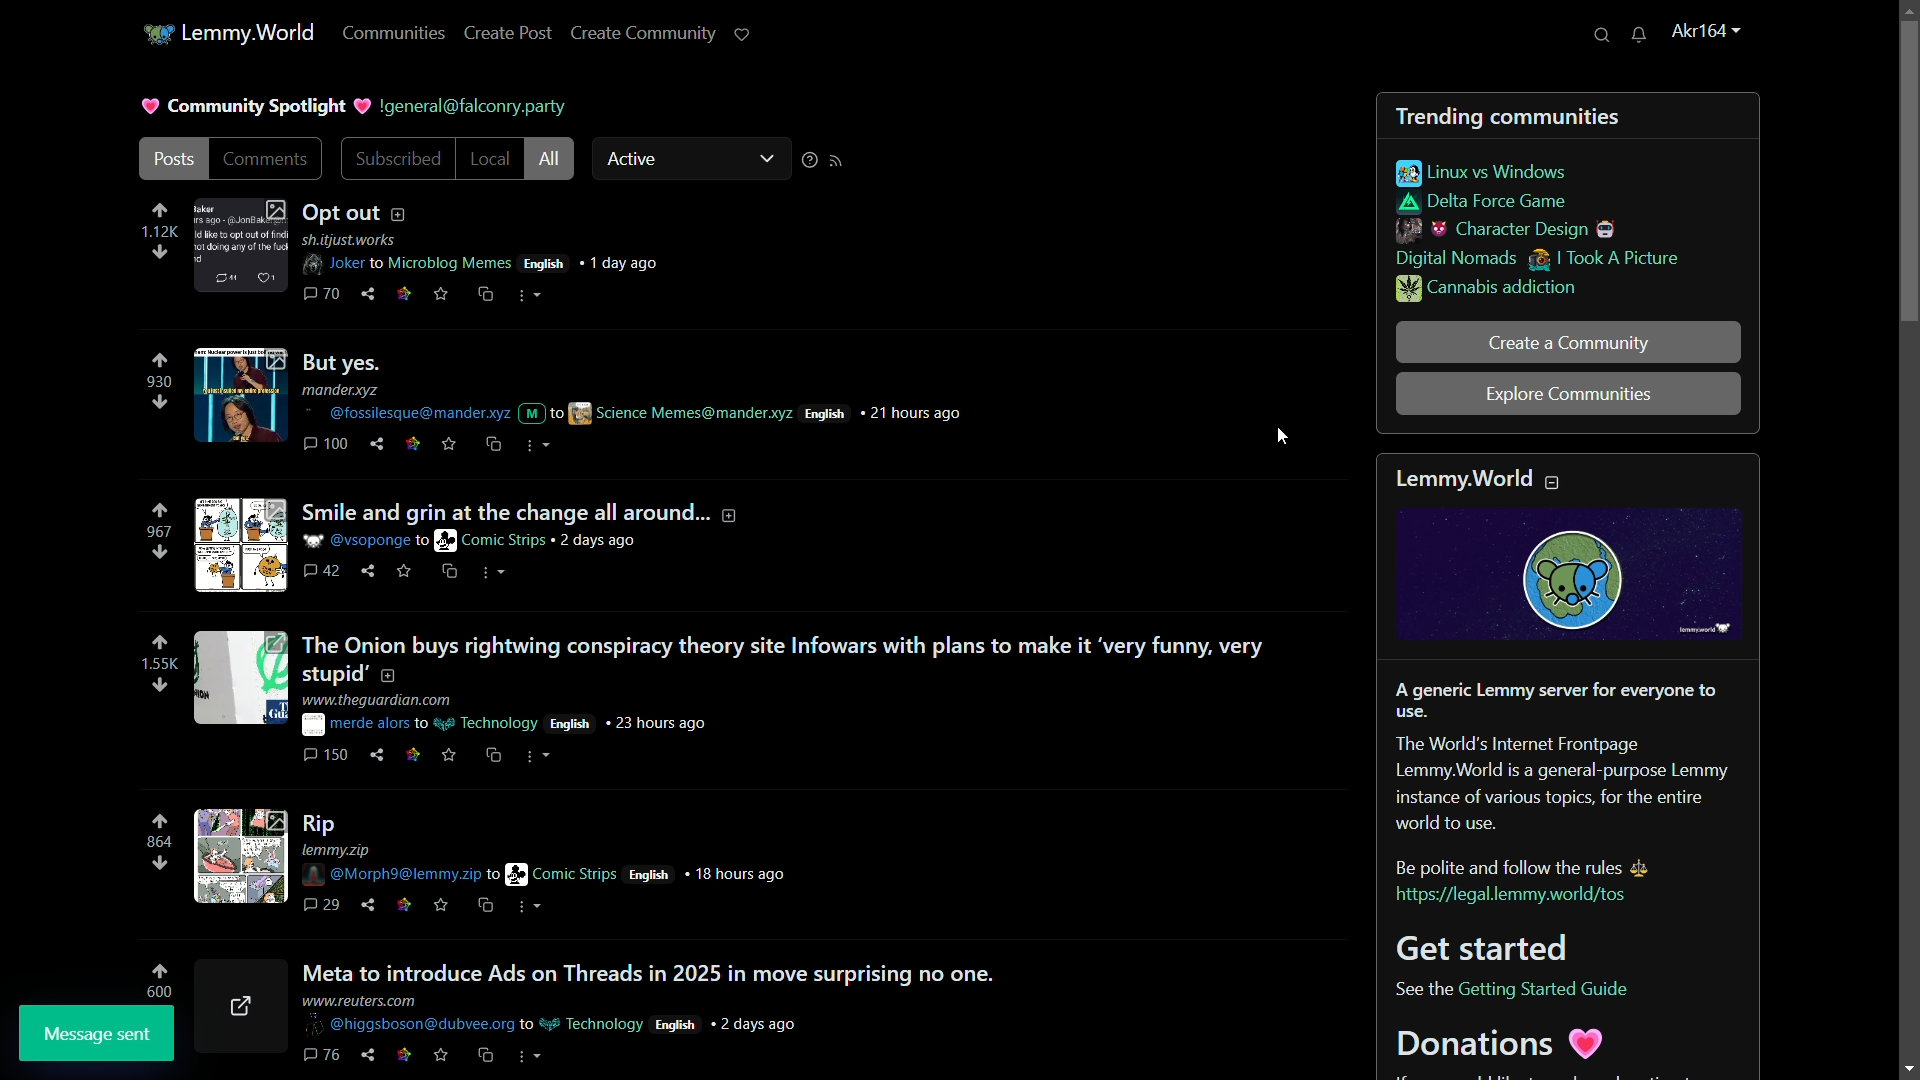  I want to click on about lemmy.world, so click(1568, 766).